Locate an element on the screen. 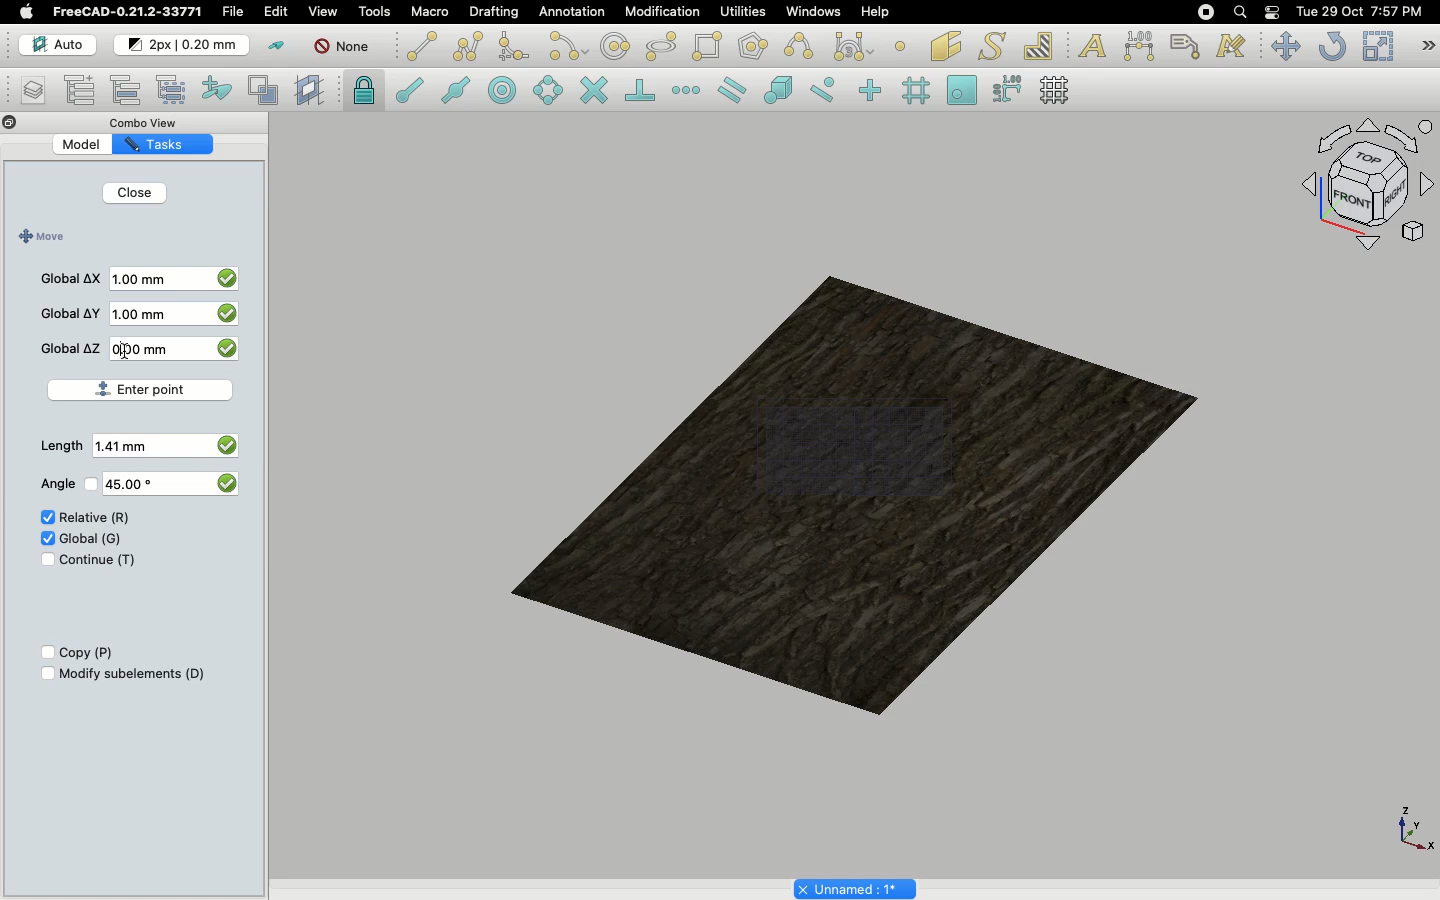 This screenshot has width=1440, height=900. B-spline is located at coordinates (802, 46).